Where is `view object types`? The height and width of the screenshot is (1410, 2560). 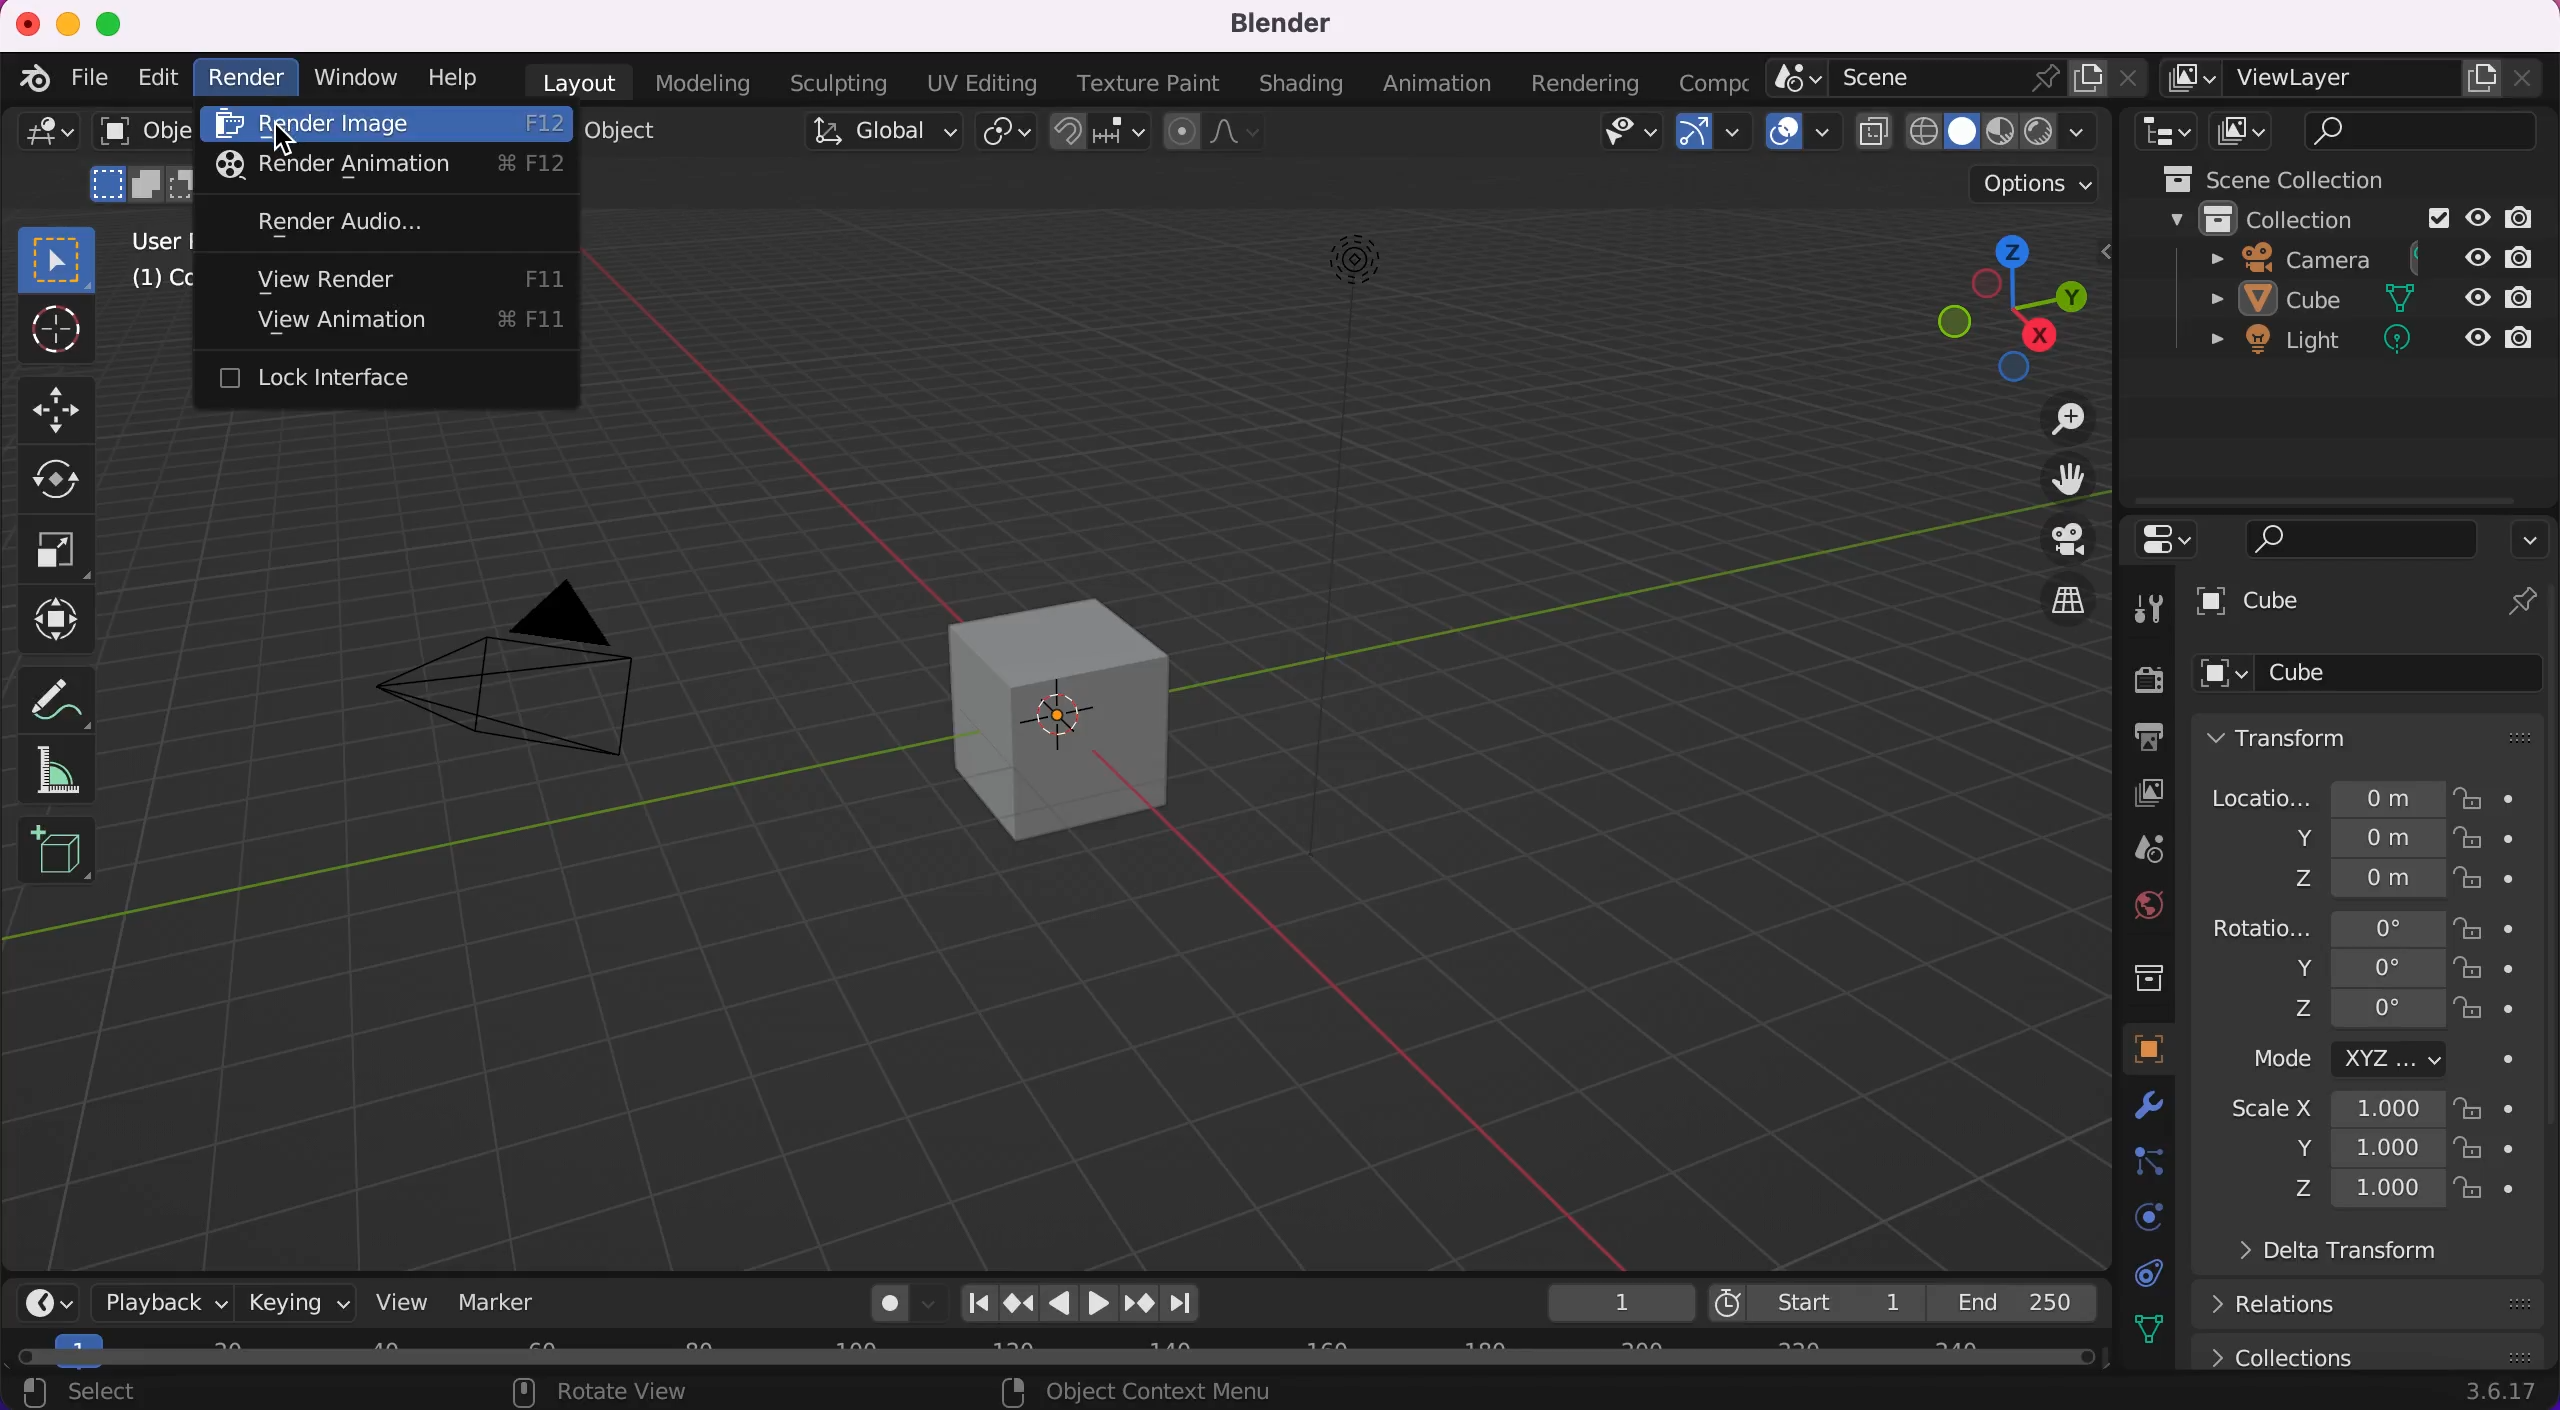 view object types is located at coordinates (1624, 136).